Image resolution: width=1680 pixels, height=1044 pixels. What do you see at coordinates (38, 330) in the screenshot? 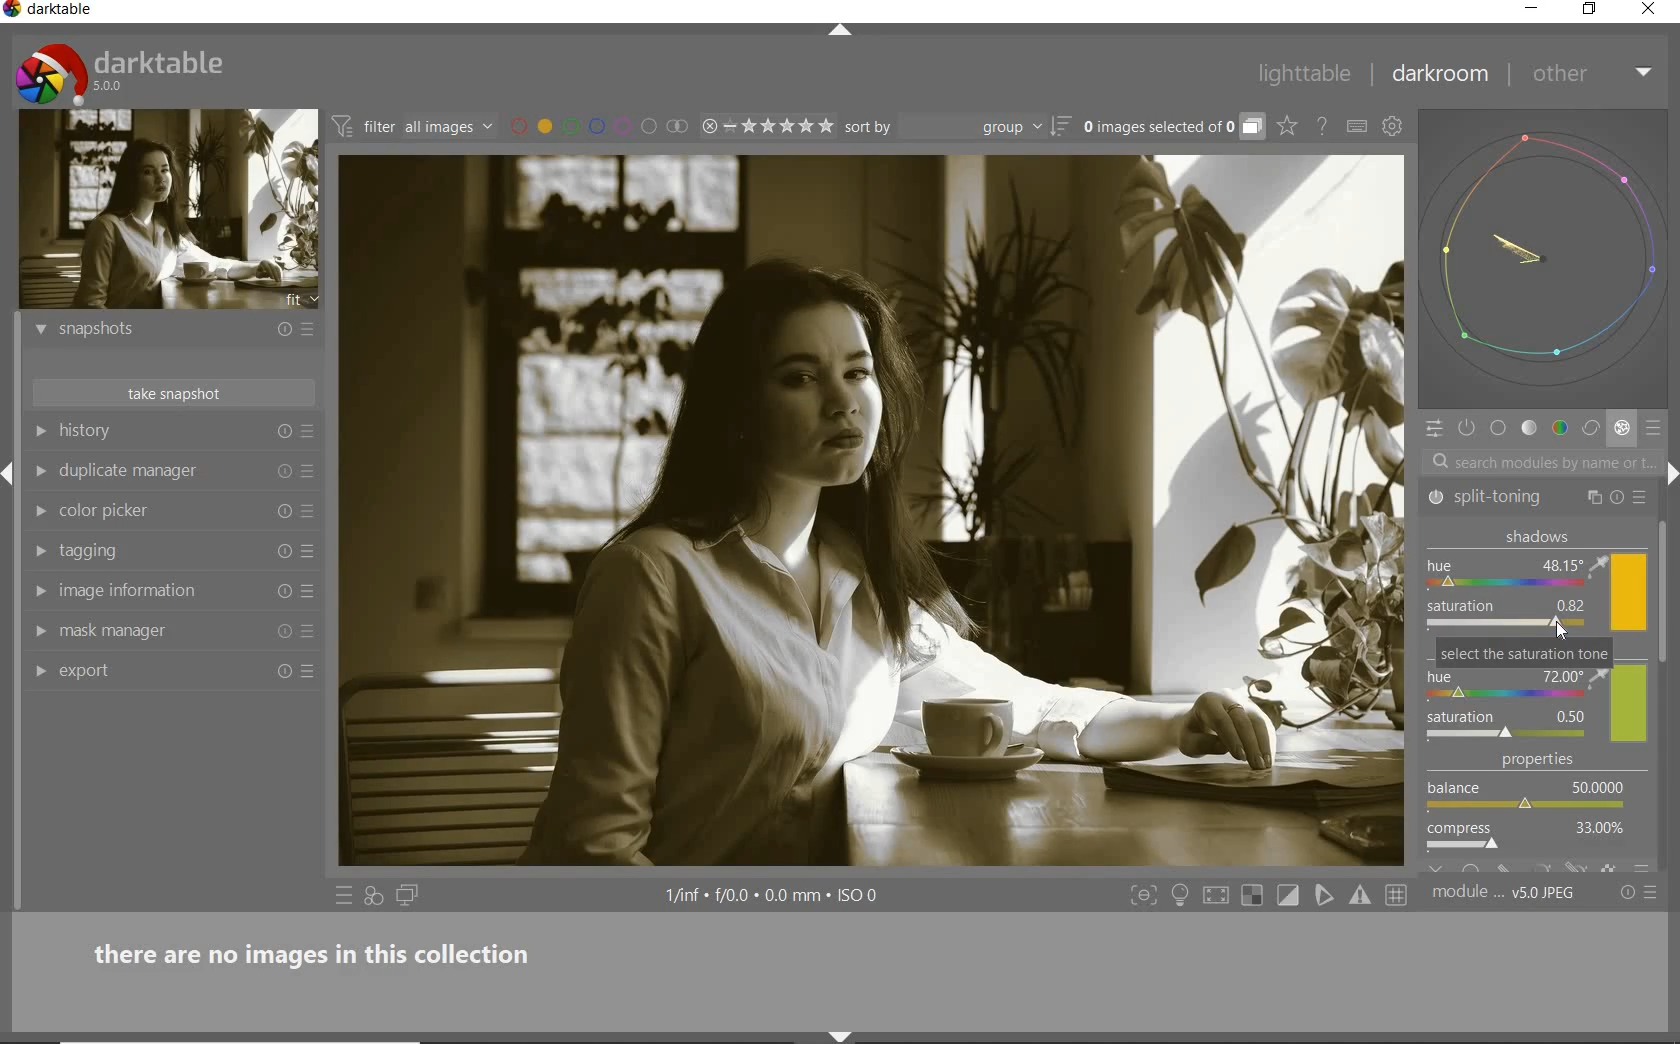
I see `show module` at bounding box center [38, 330].